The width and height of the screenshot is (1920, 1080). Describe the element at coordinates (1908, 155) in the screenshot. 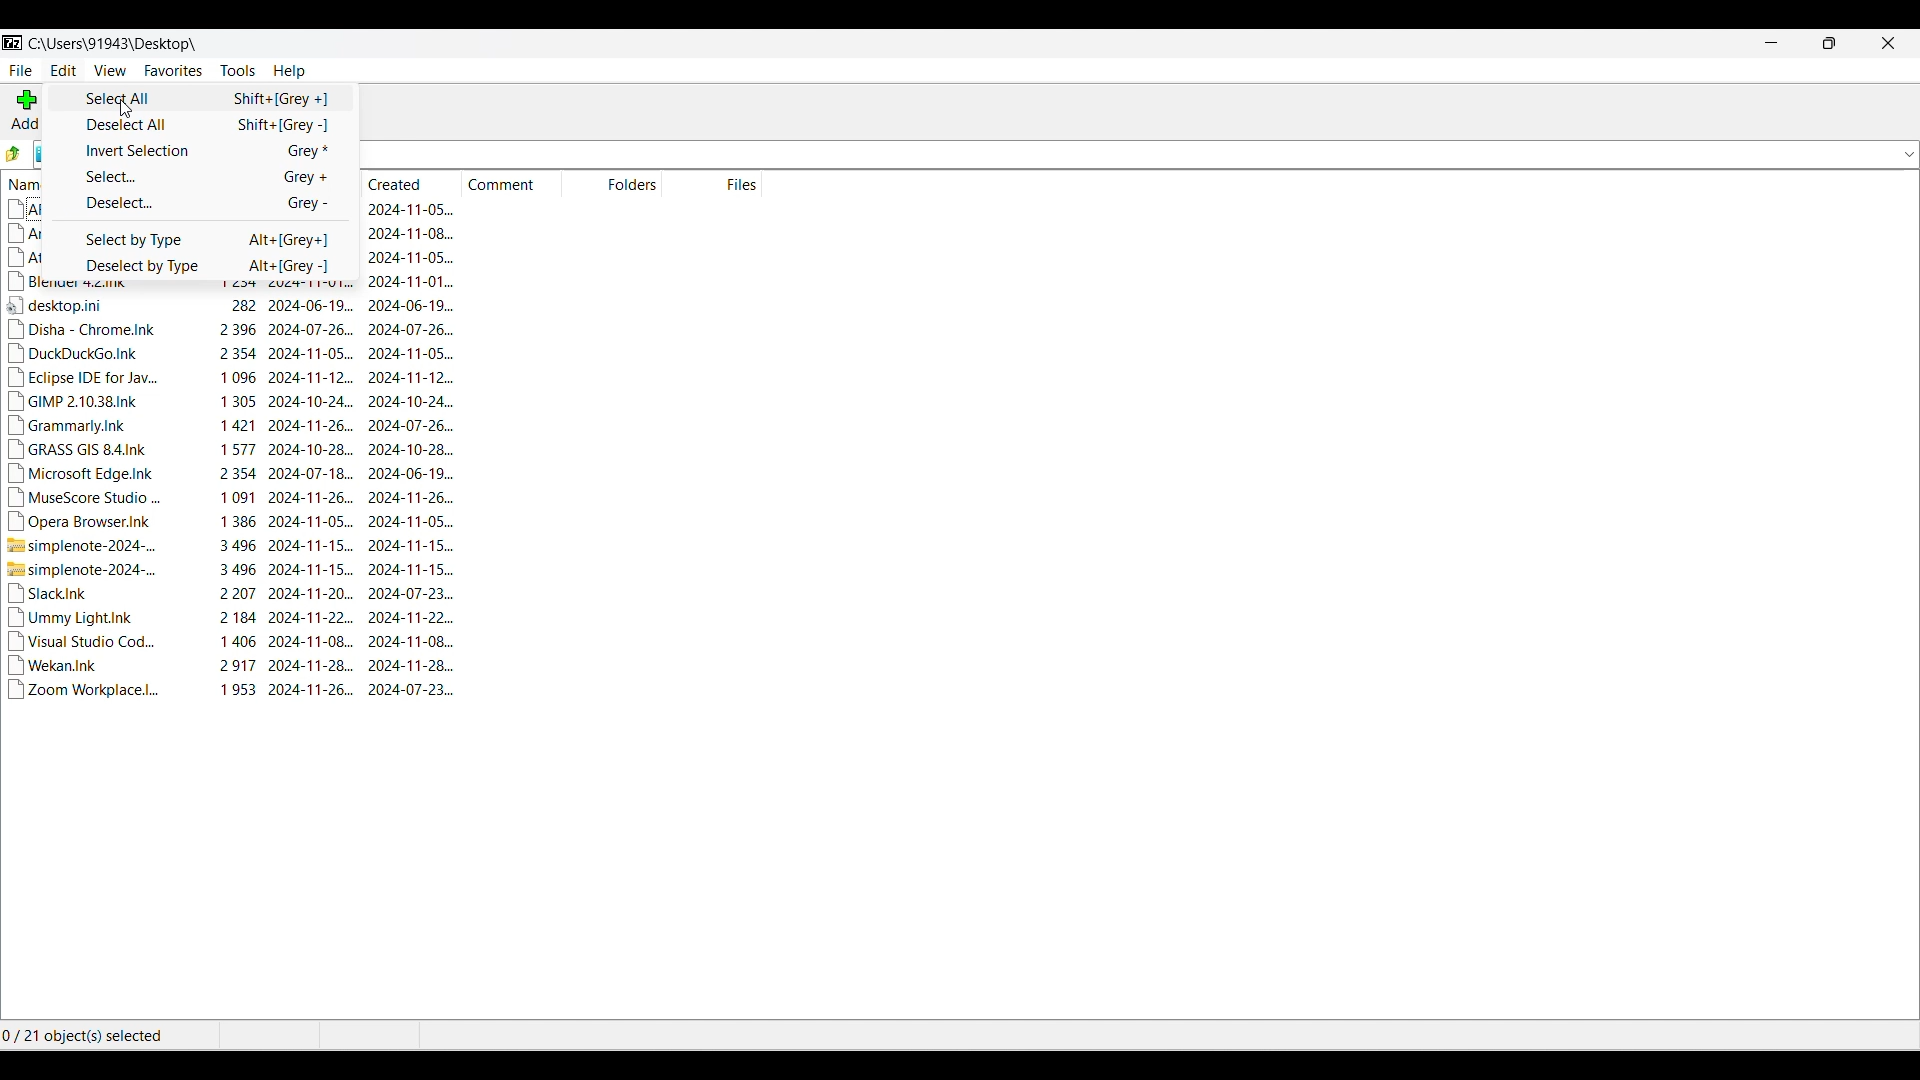

I see `List all previous folders` at that location.